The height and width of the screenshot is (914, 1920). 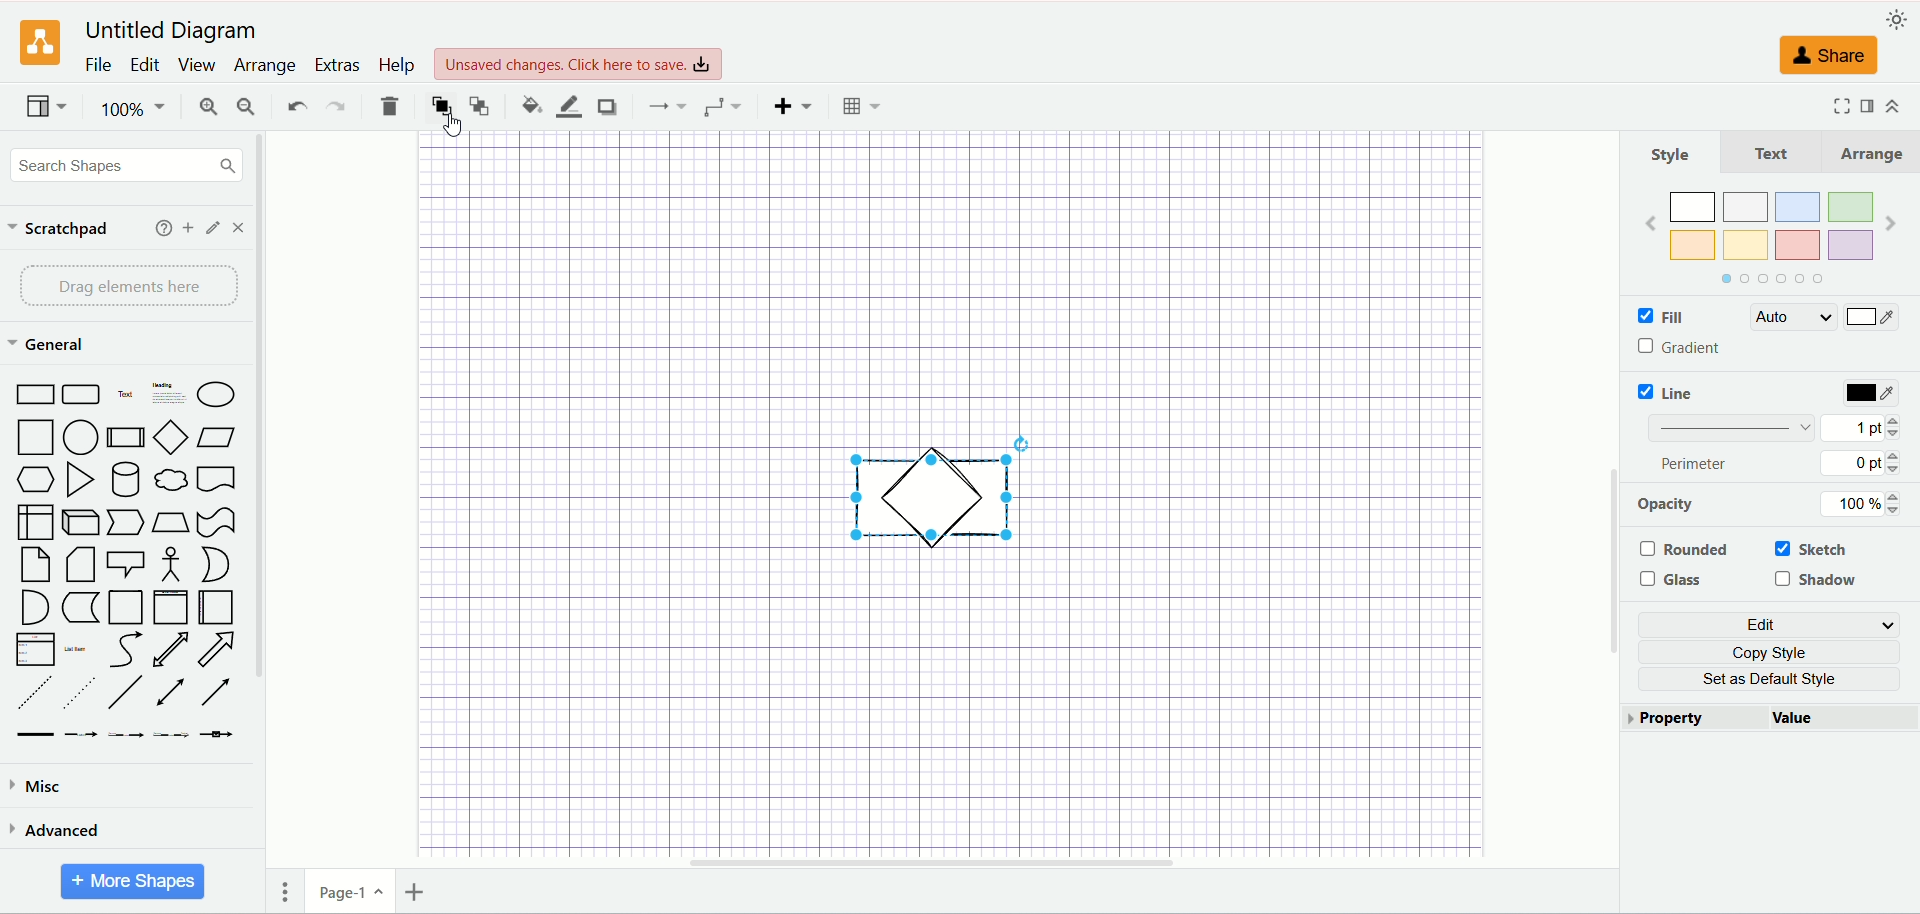 I want to click on Step, so click(x=124, y=522).